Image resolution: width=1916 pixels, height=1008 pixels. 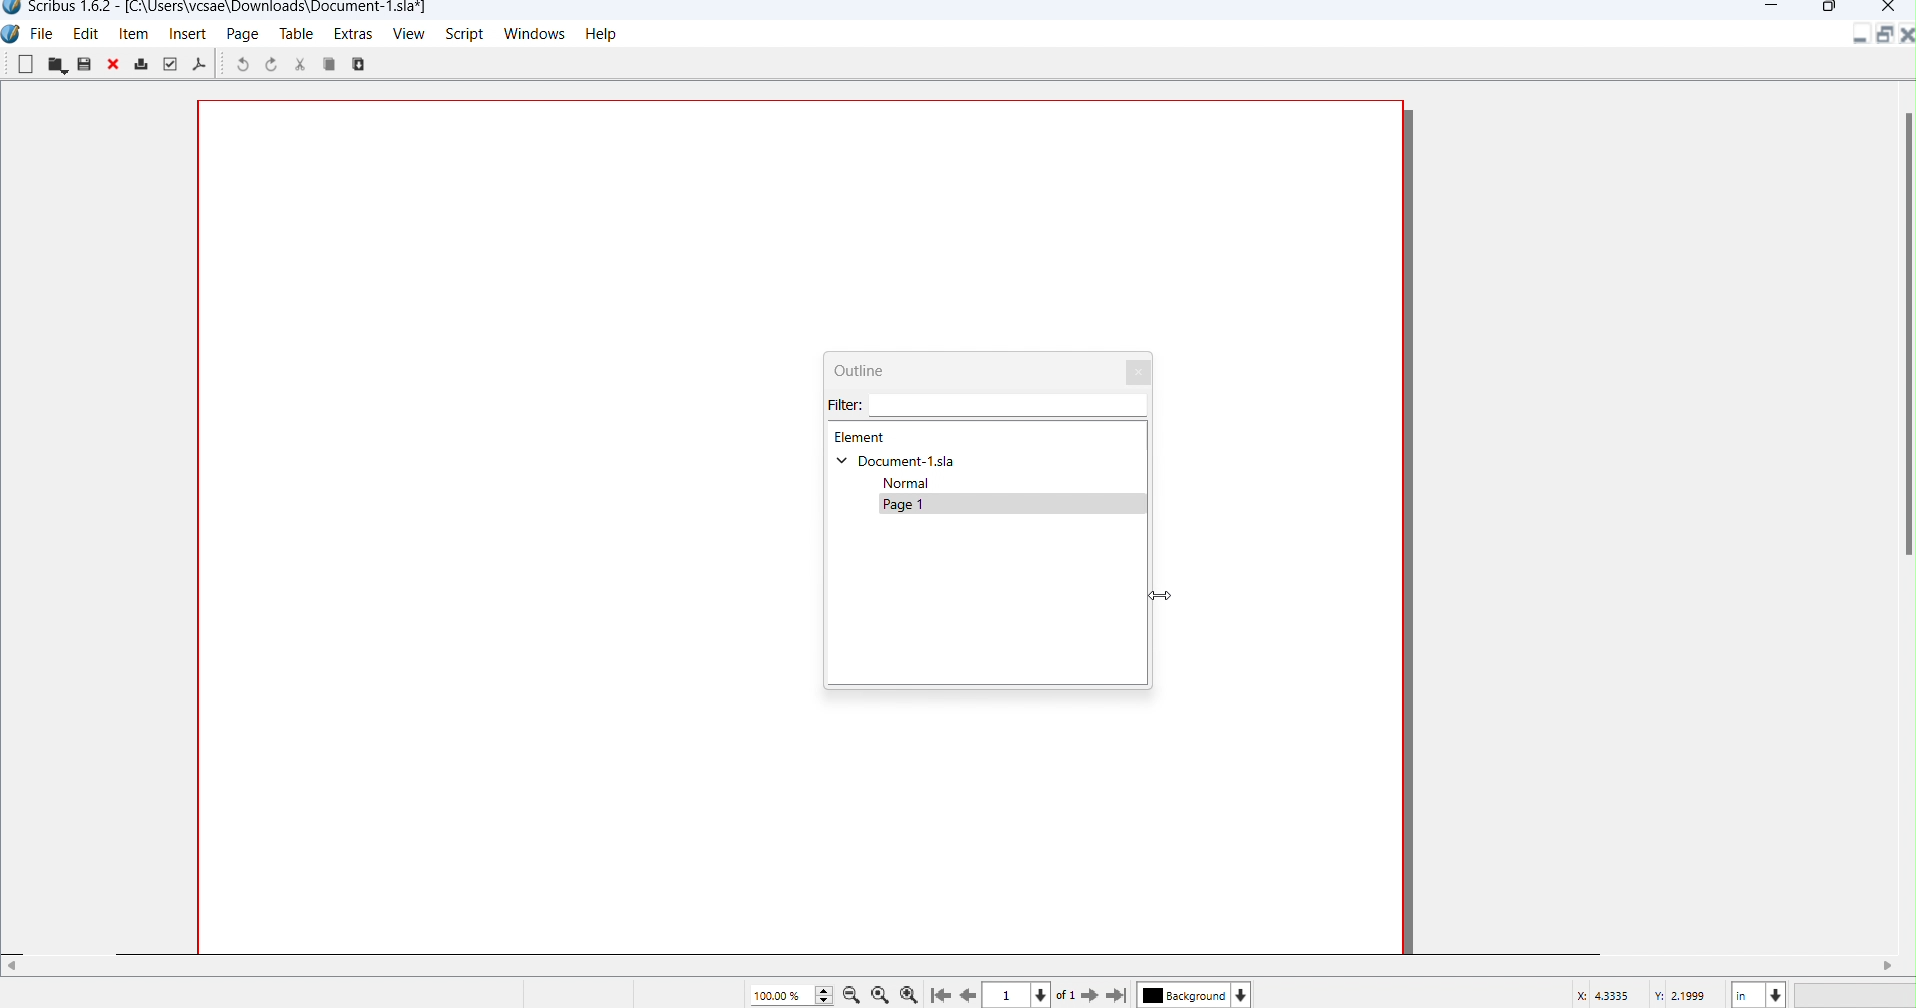 What do you see at coordinates (202, 65) in the screenshot?
I see `` at bounding box center [202, 65].